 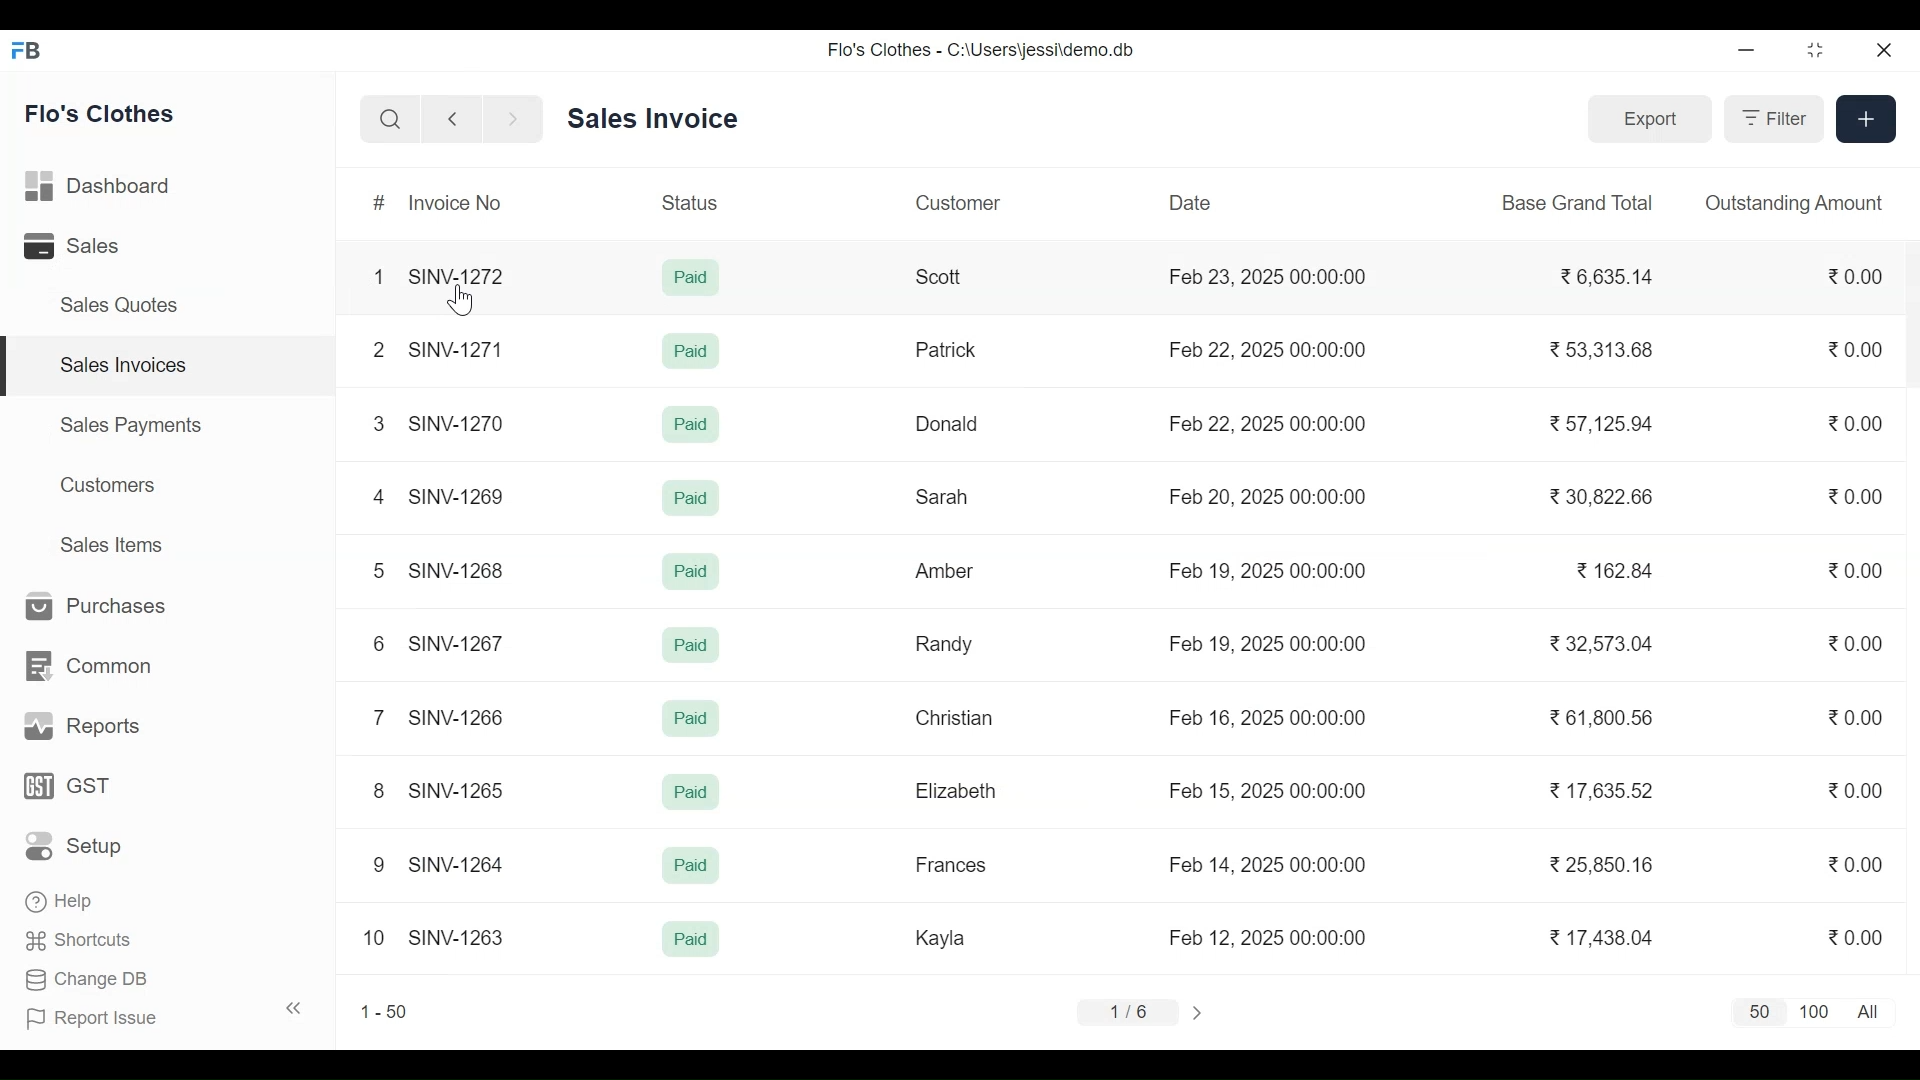 I want to click on Paid, so click(x=692, y=423).